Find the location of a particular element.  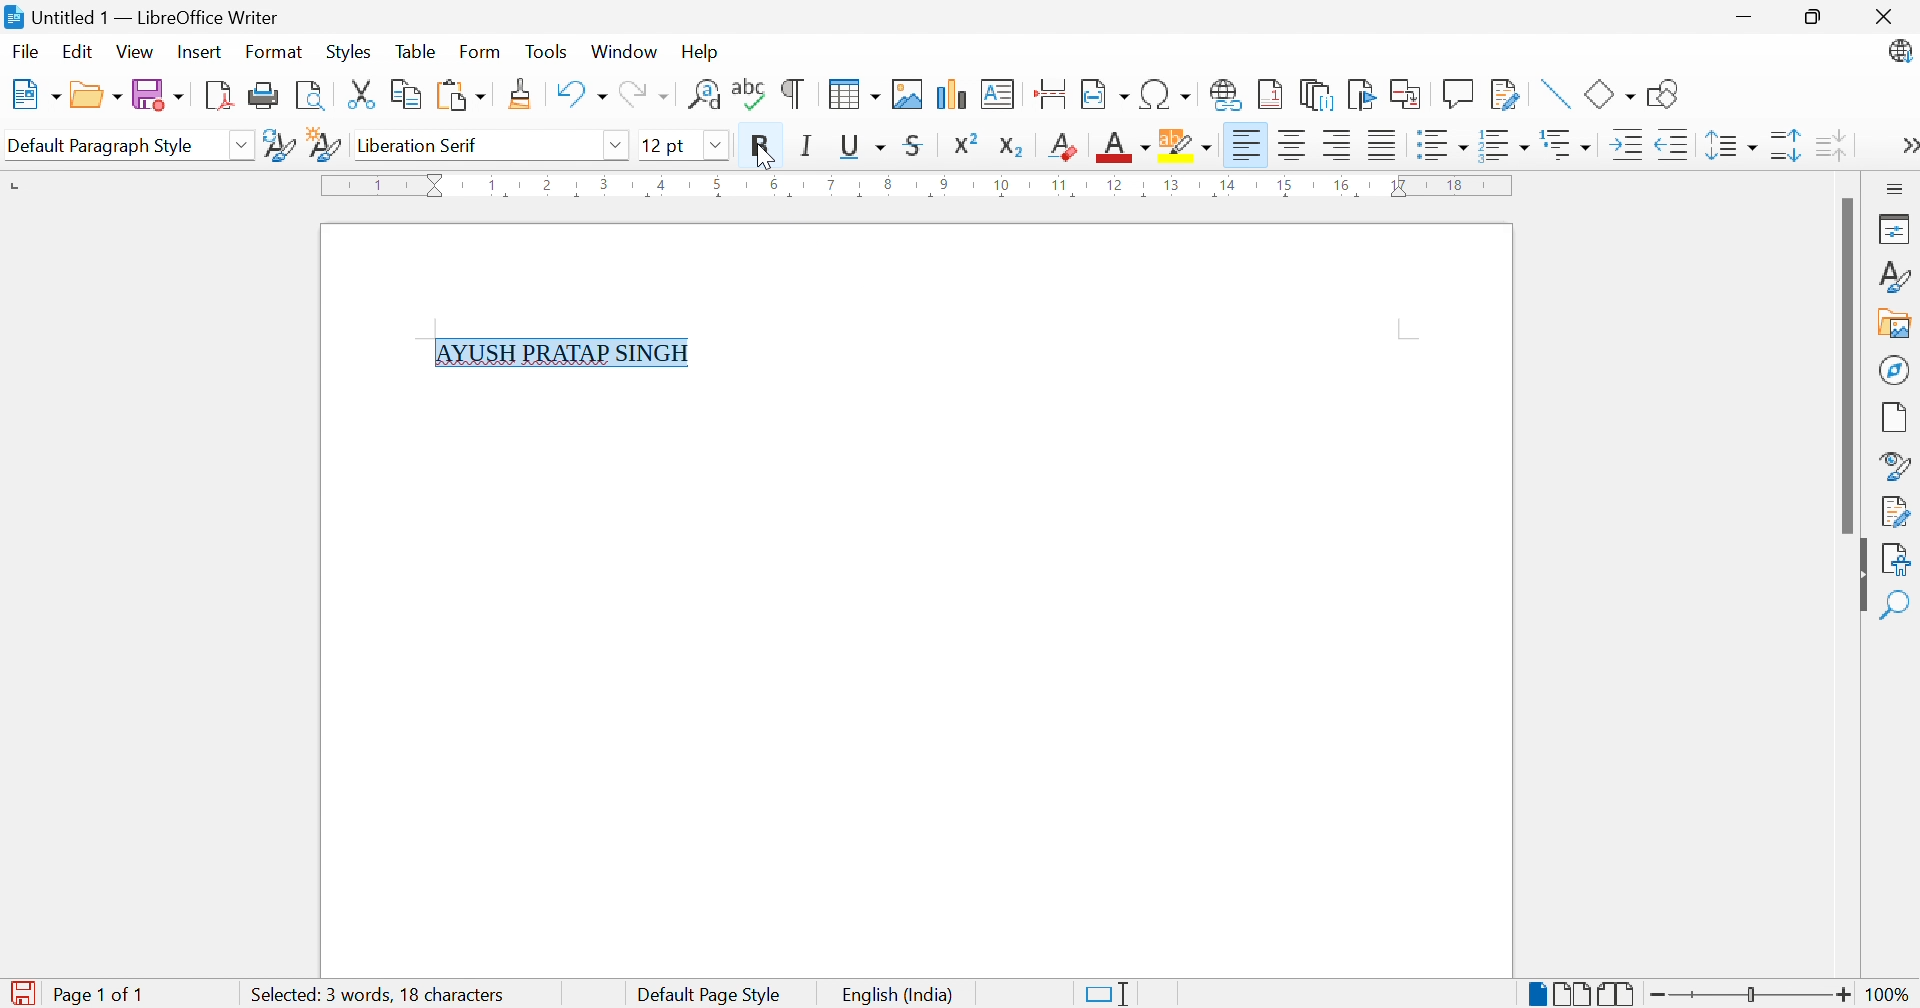

Standard Selection. Click to change selection mode. is located at coordinates (1111, 994).